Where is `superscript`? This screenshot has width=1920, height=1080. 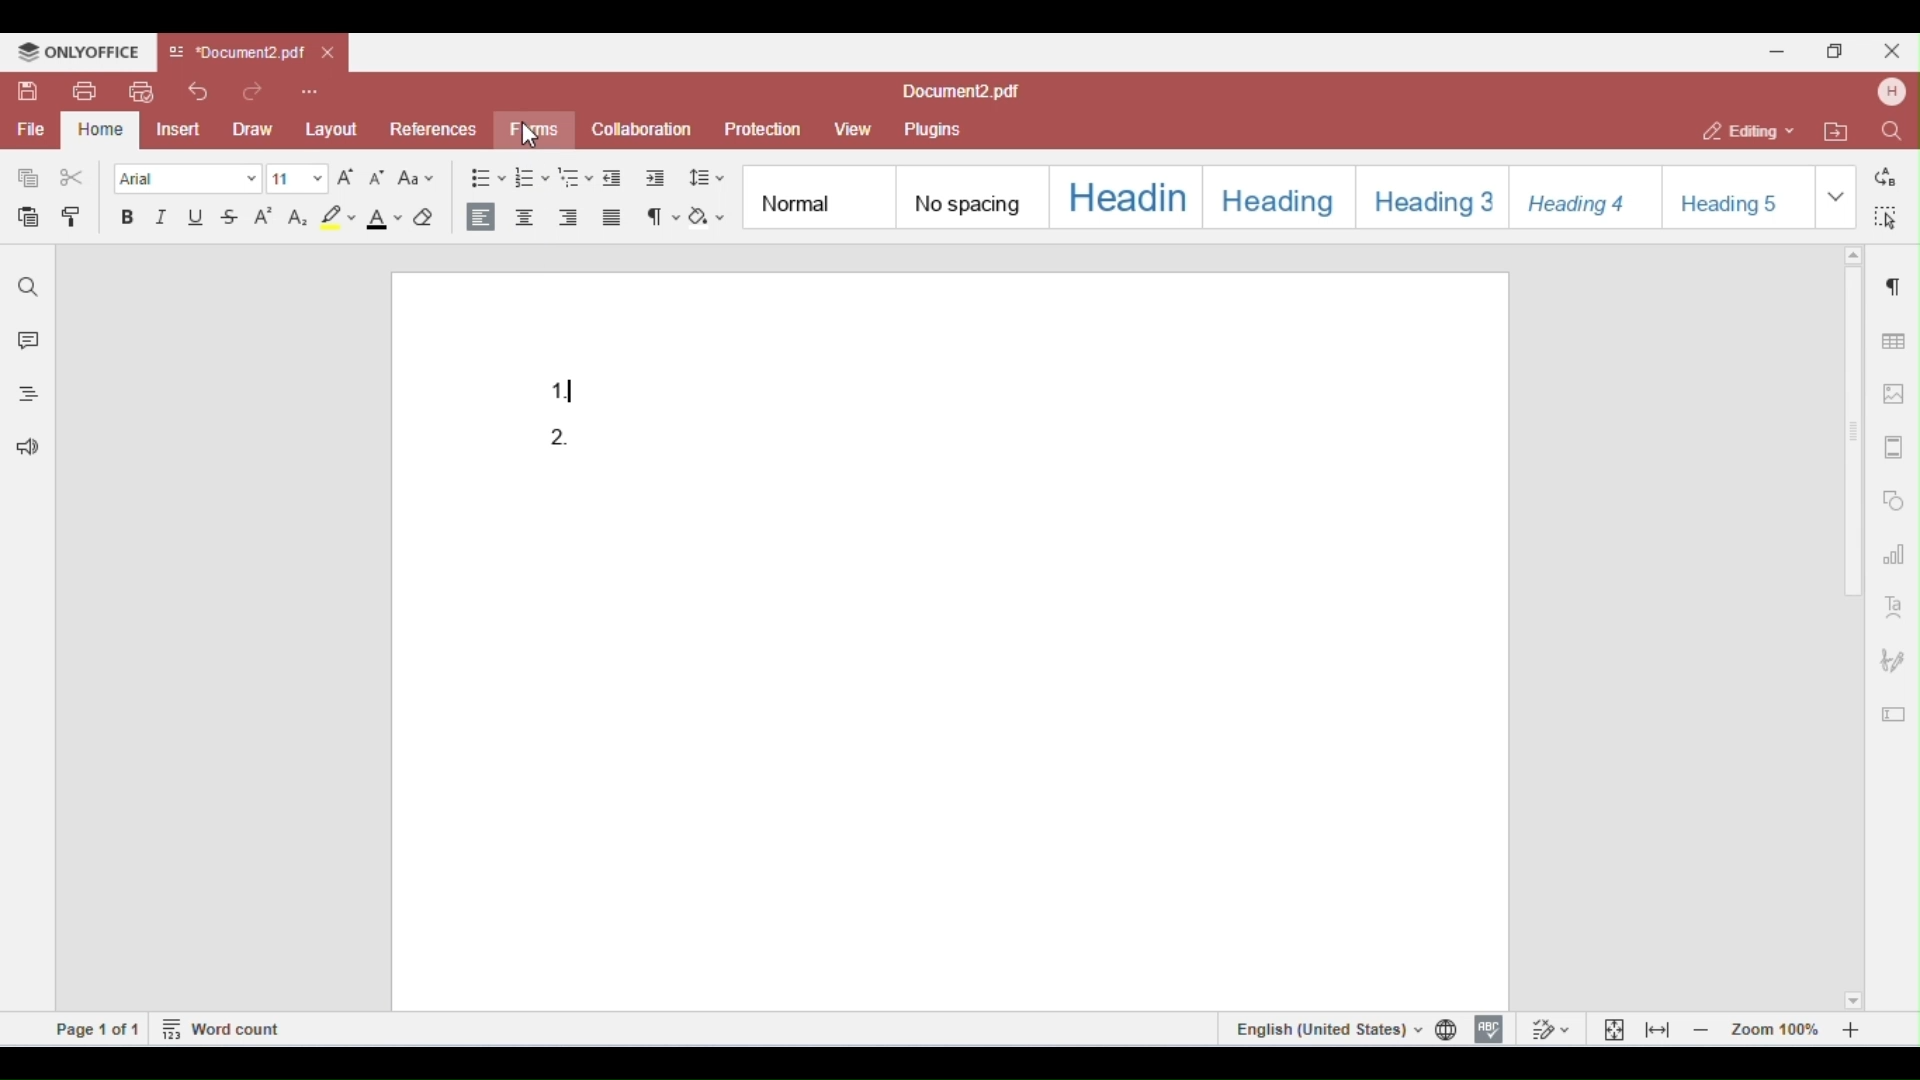 superscript is located at coordinates (263, 218).